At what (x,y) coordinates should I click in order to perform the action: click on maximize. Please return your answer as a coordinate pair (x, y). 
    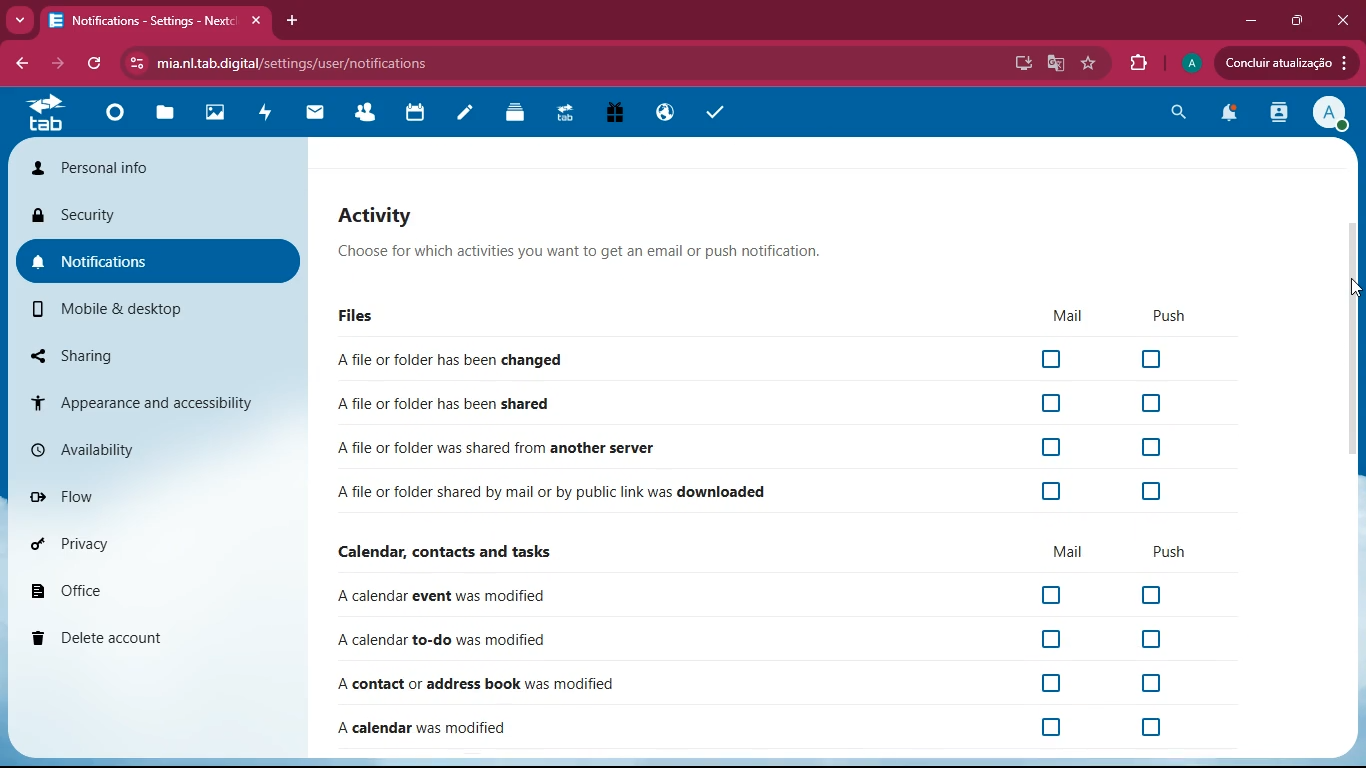
    Looking at the image, I should click on (1299, 20).